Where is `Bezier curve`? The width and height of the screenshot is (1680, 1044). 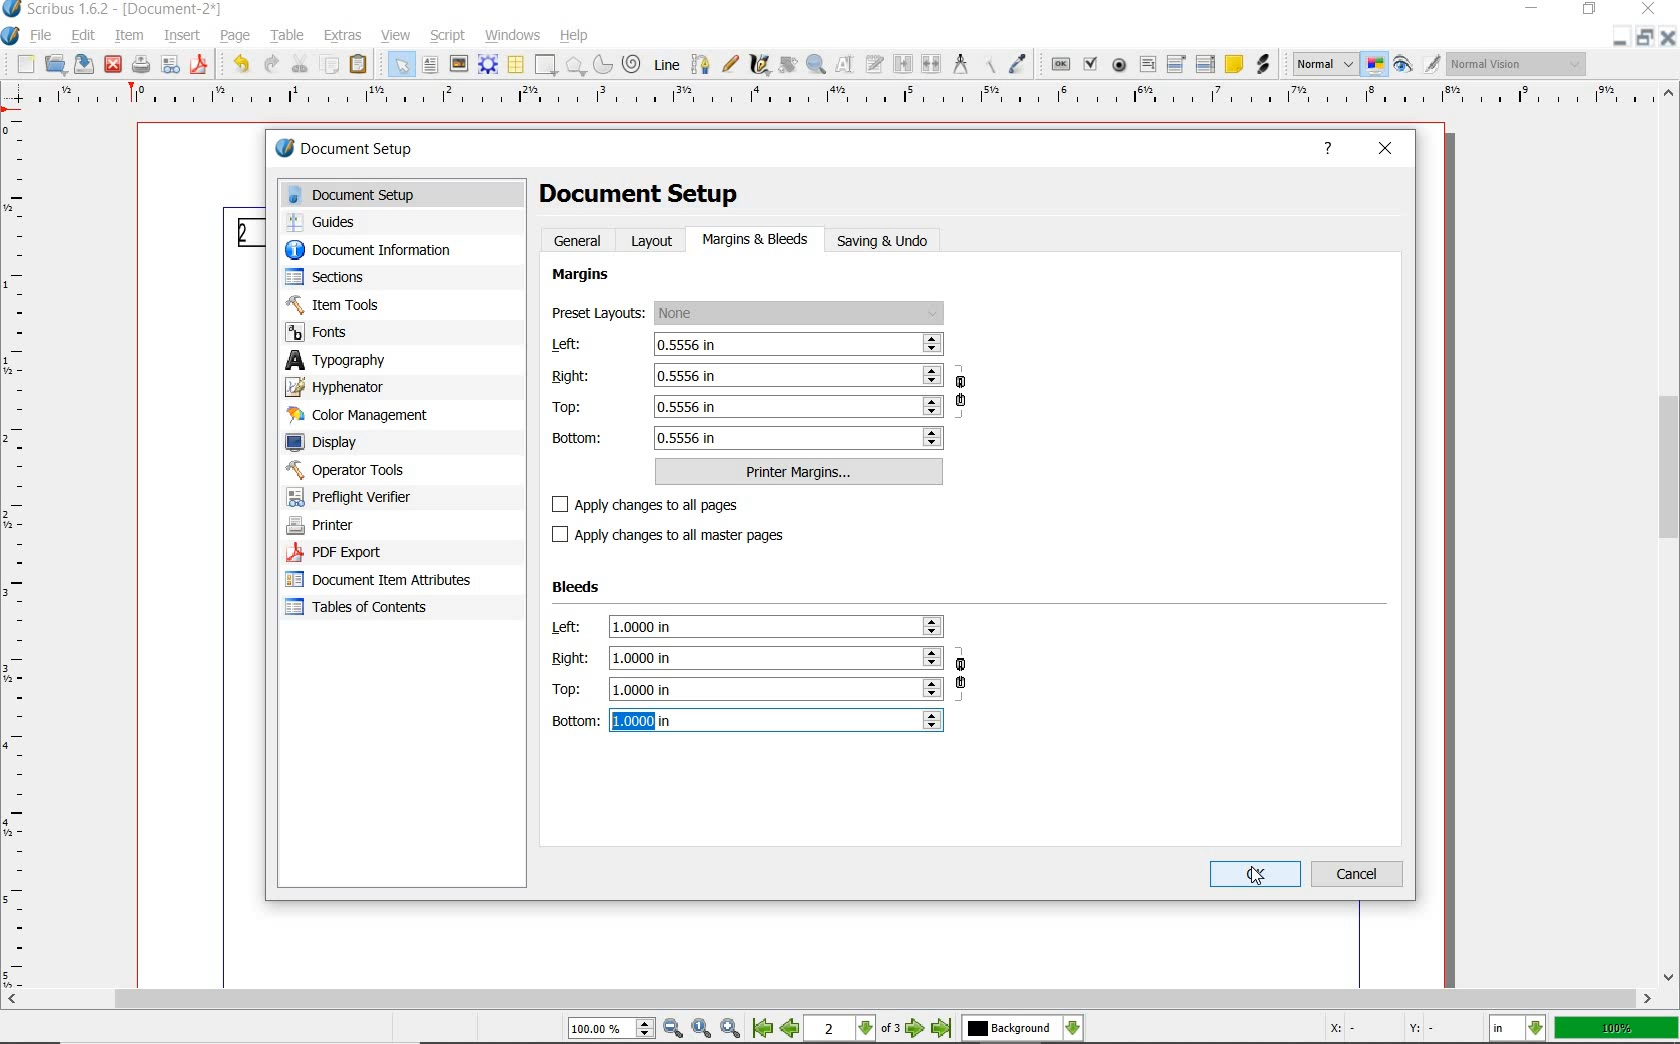
Bezier curve is located at coordinates (701, 64).